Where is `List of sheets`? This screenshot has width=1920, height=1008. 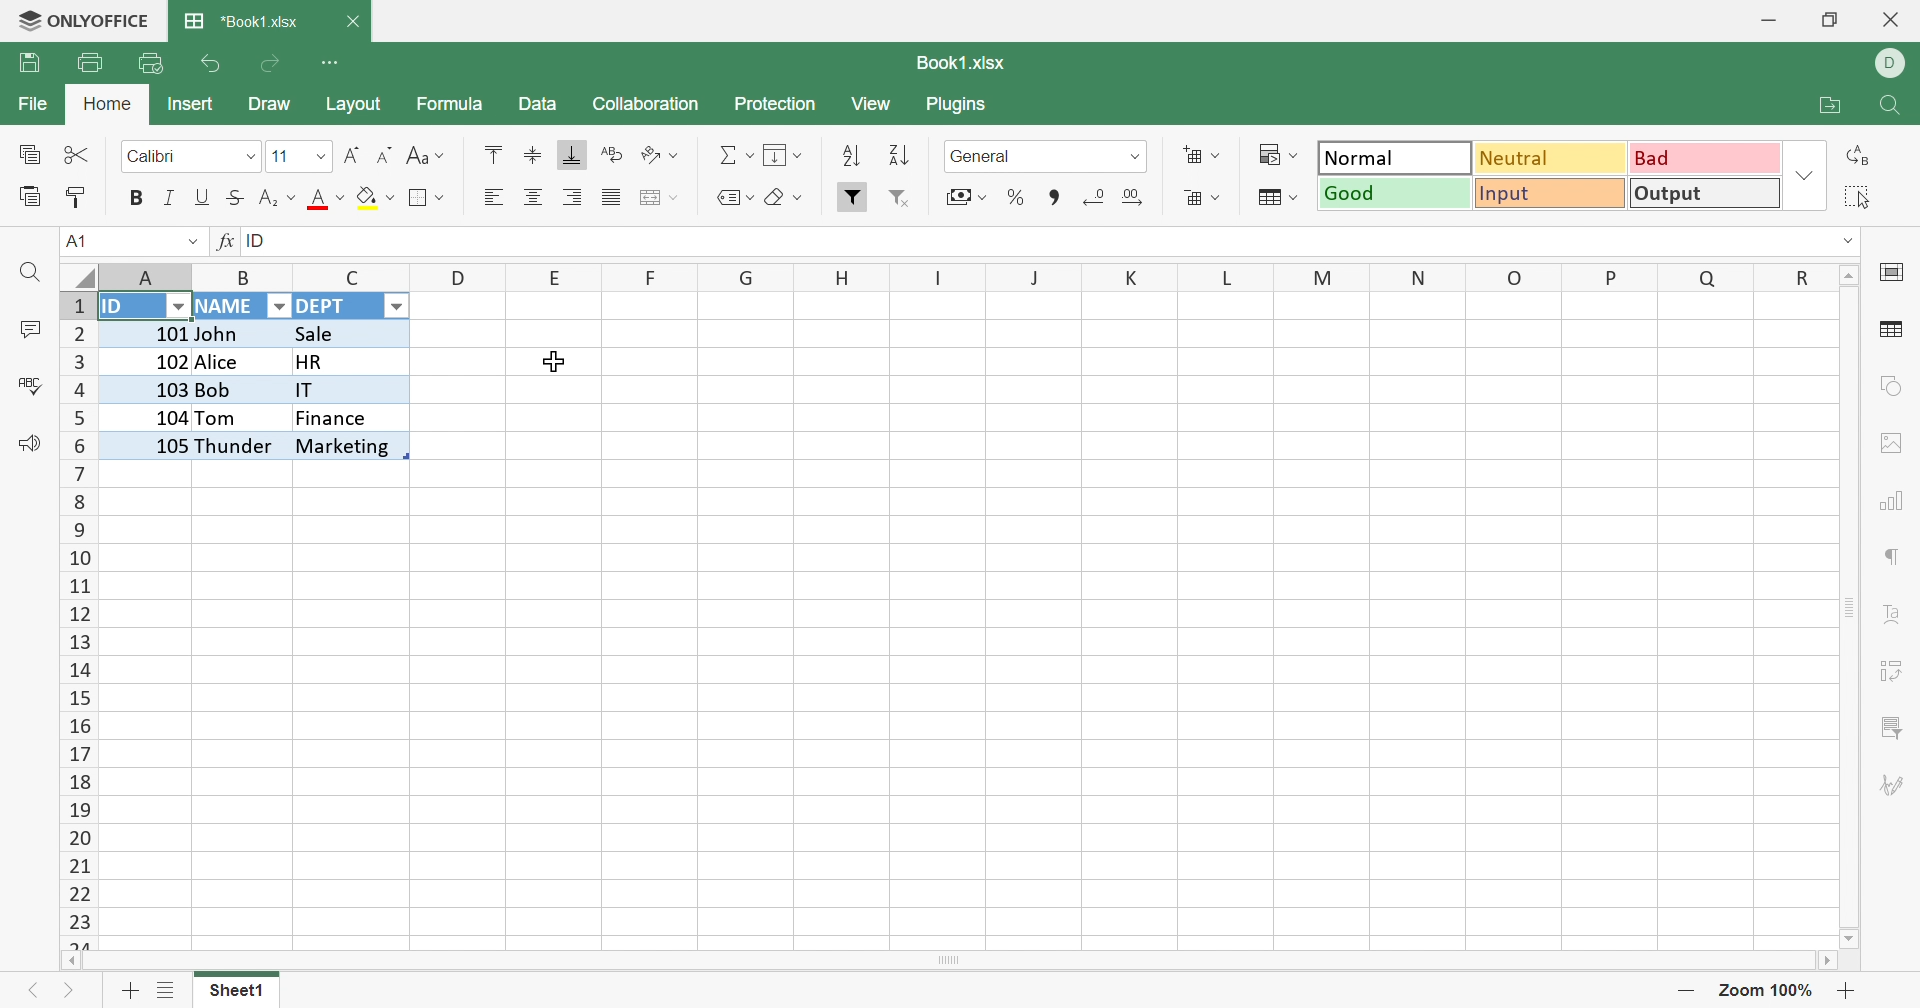 List of sheets is located at coordinates (171, 993).